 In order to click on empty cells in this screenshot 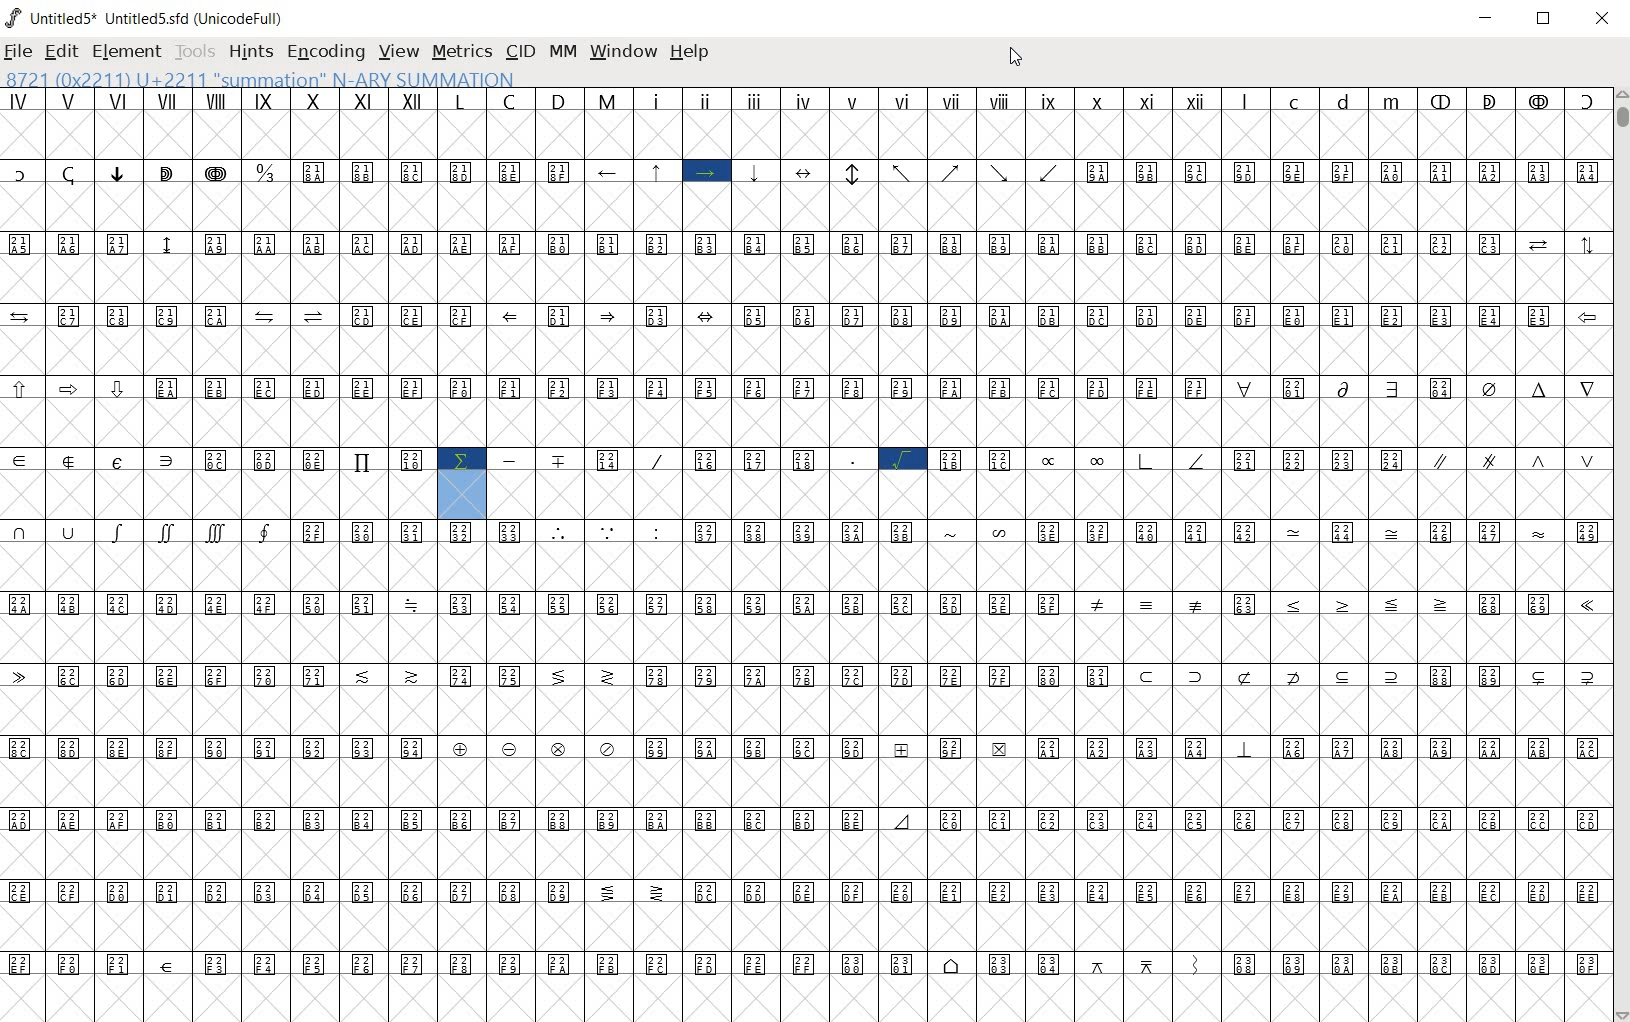, I will do `click(806, 999)`.